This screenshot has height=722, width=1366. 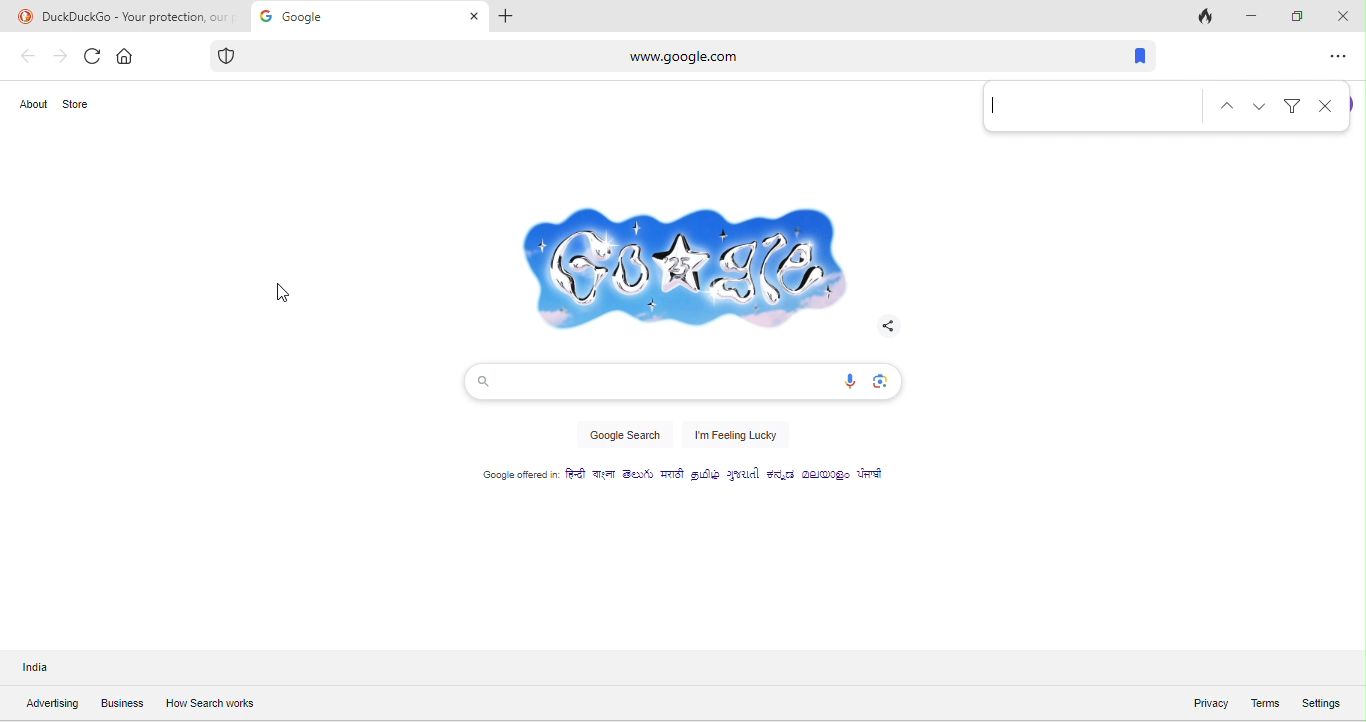 I want to click on about, so click(x=36, y=106).